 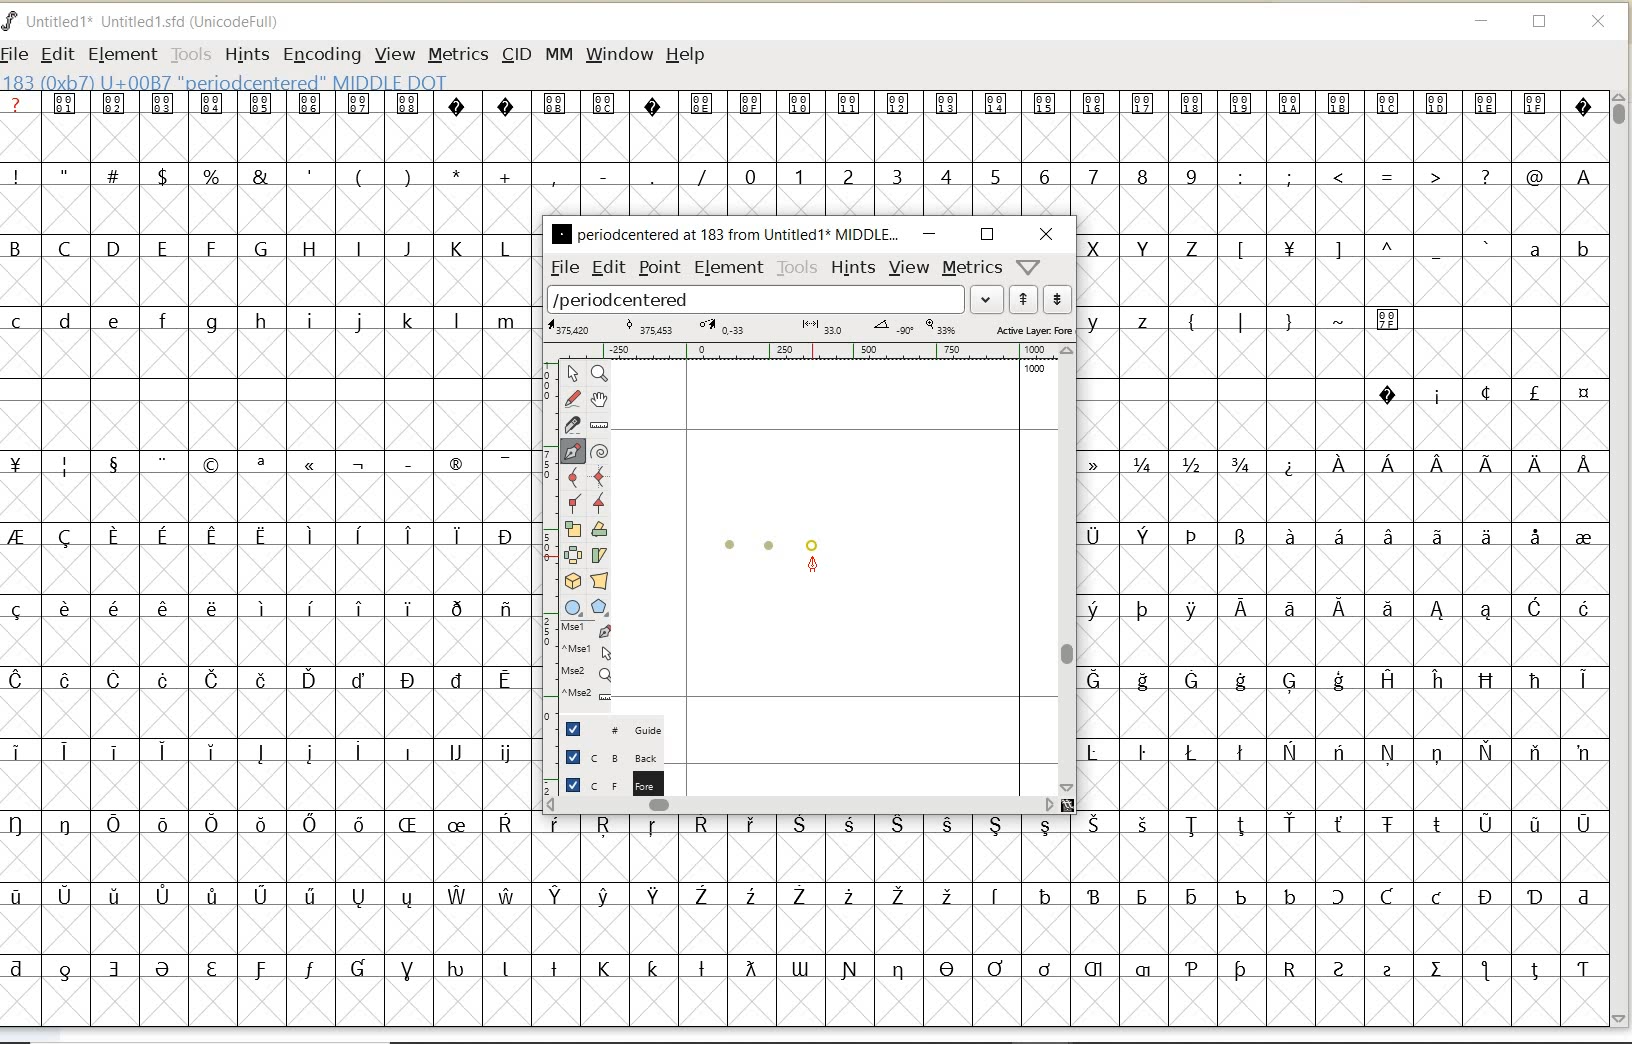 What do you see at coordinates (266, 322) in the screenshot?
I see `lowercase letters` at bounding box center [266, 322].